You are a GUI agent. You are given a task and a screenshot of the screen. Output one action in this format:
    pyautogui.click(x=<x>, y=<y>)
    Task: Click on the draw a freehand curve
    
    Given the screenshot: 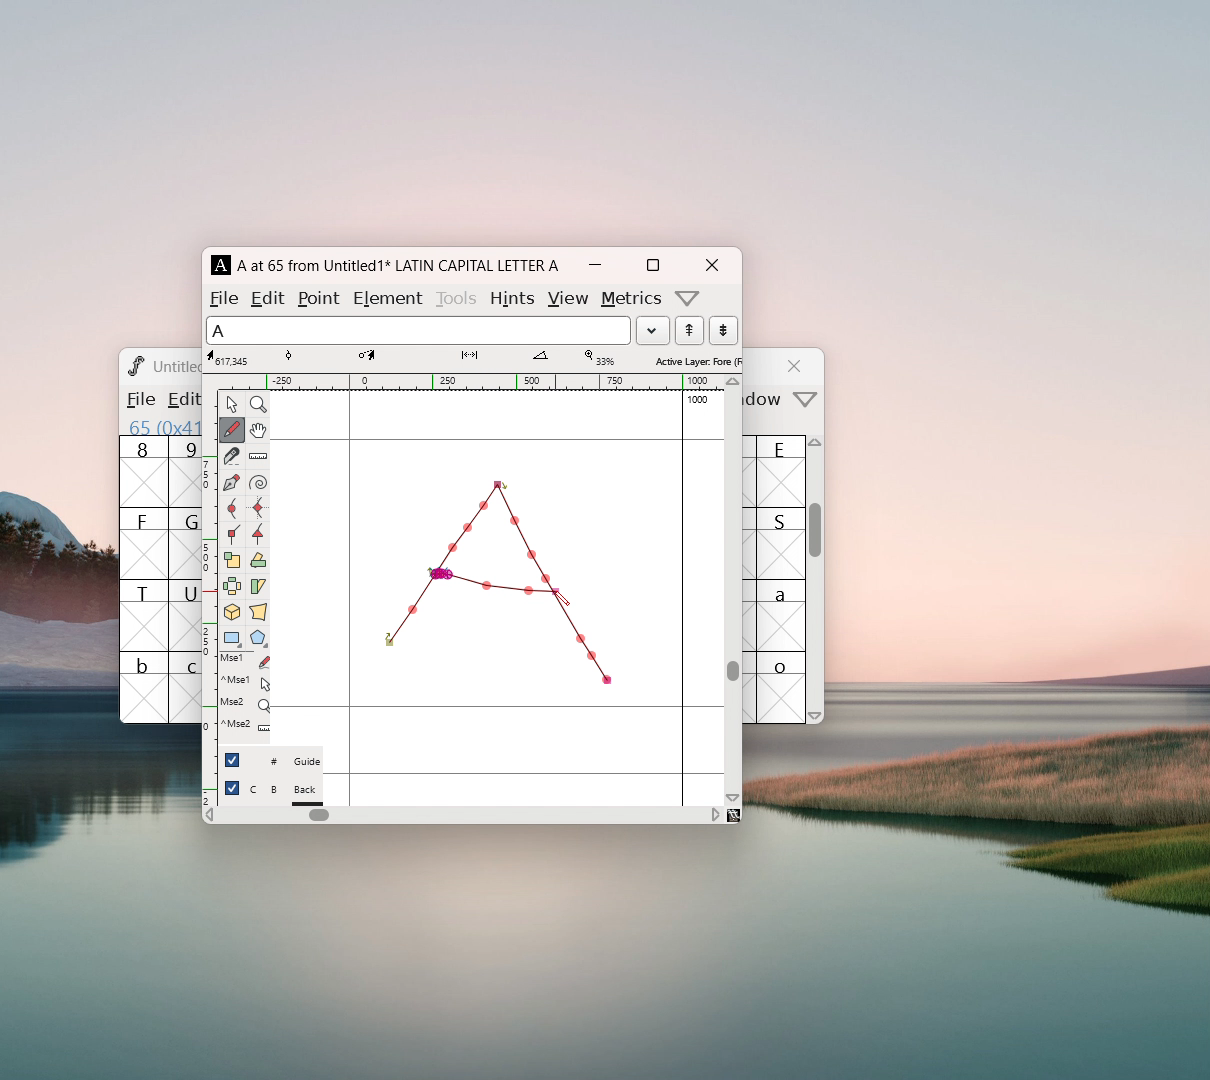 What is the action you would take?
    pyautogui.click(x=232, y=430)
    